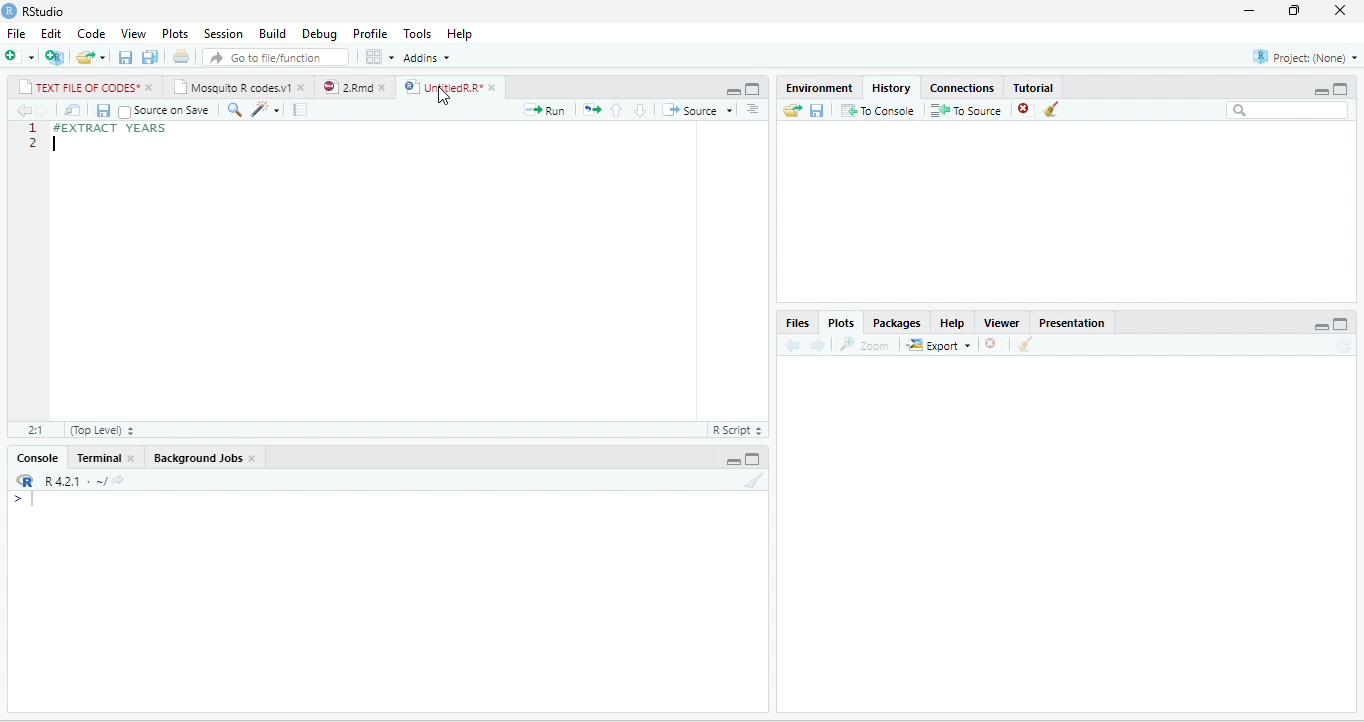 The height and width of the screenshot is (722, 1364). Describe the element at coordinates (92, 34) in the screenshot. I see `Code` at that location.